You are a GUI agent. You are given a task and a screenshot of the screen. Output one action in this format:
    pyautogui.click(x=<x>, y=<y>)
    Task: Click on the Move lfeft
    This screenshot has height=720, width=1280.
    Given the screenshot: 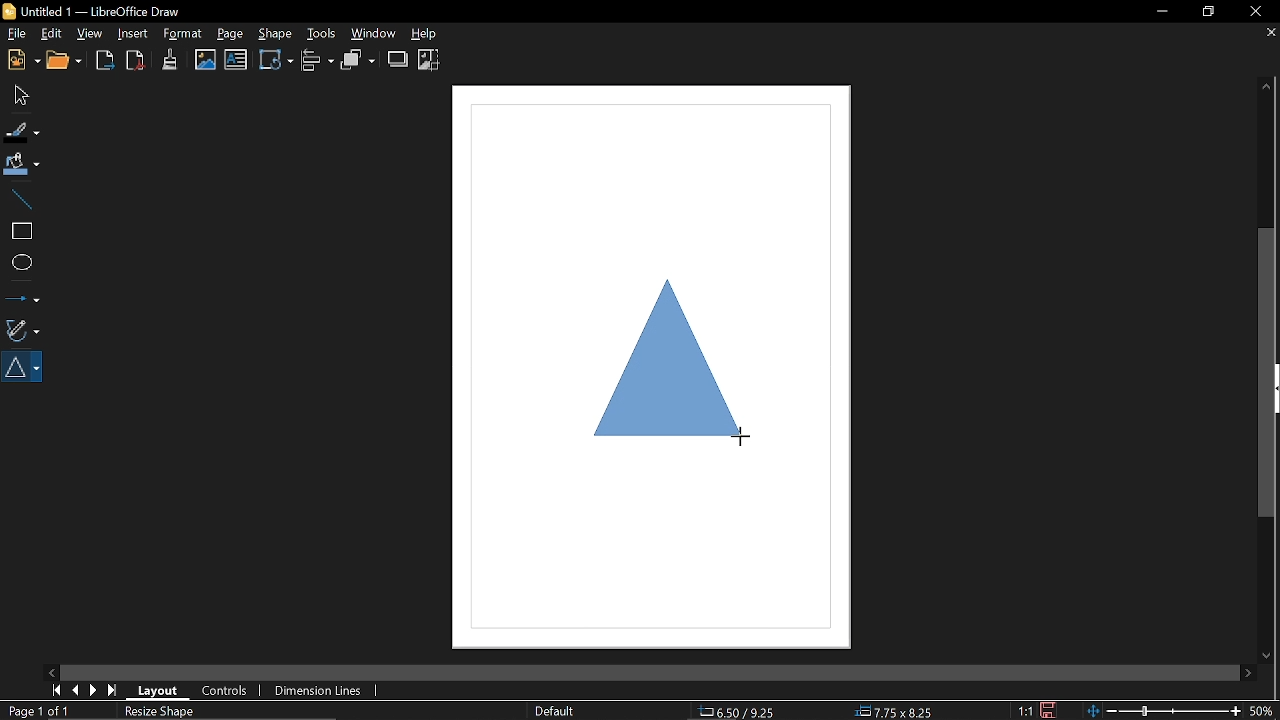 What is the action you would take?
    pyautogui.click(x=53, y=671)
    